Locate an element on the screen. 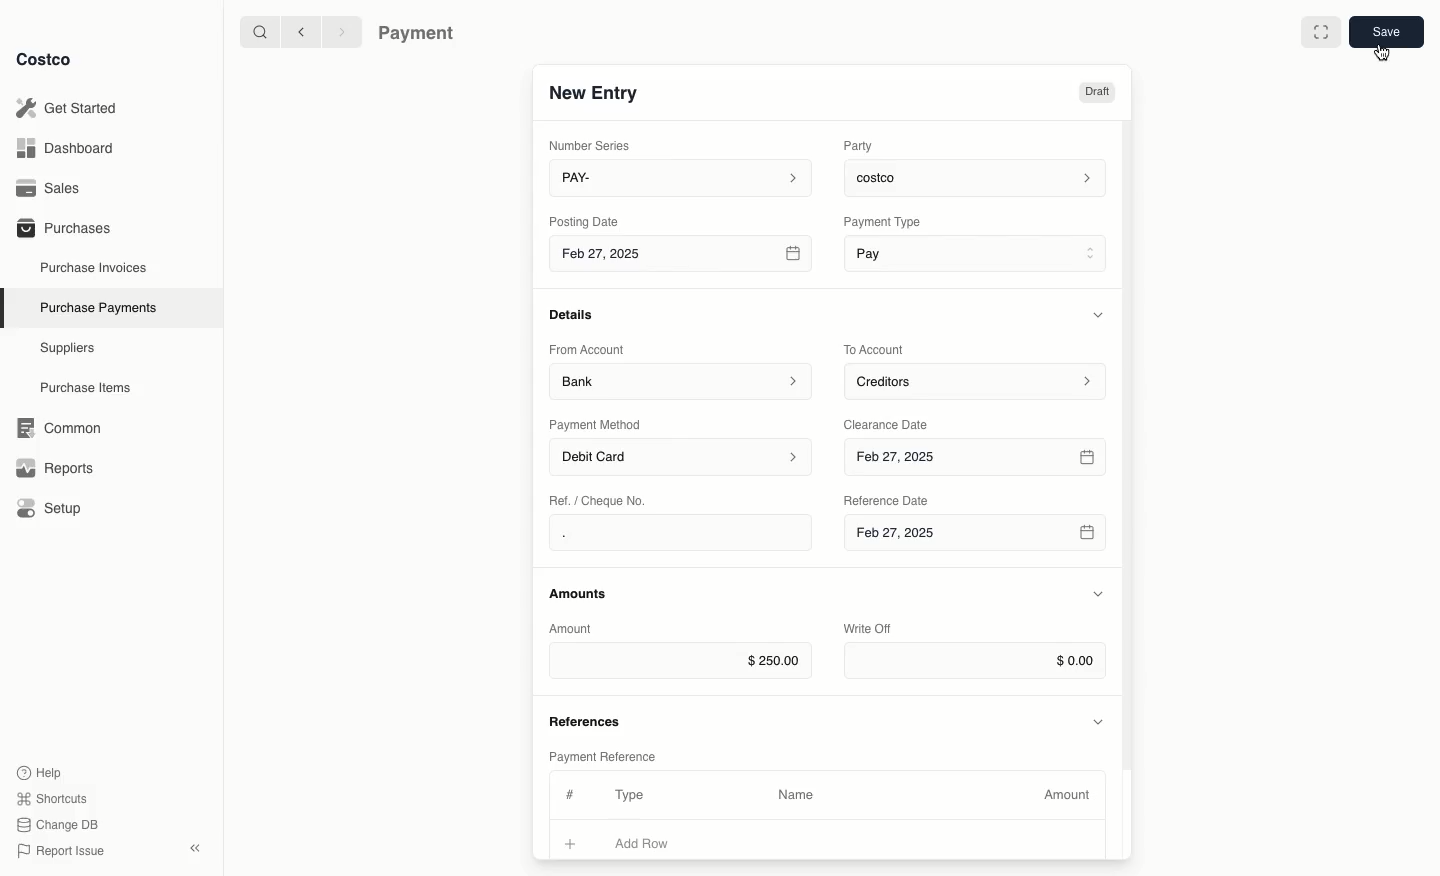  Clearance Date is located at coordinates (893, 423).